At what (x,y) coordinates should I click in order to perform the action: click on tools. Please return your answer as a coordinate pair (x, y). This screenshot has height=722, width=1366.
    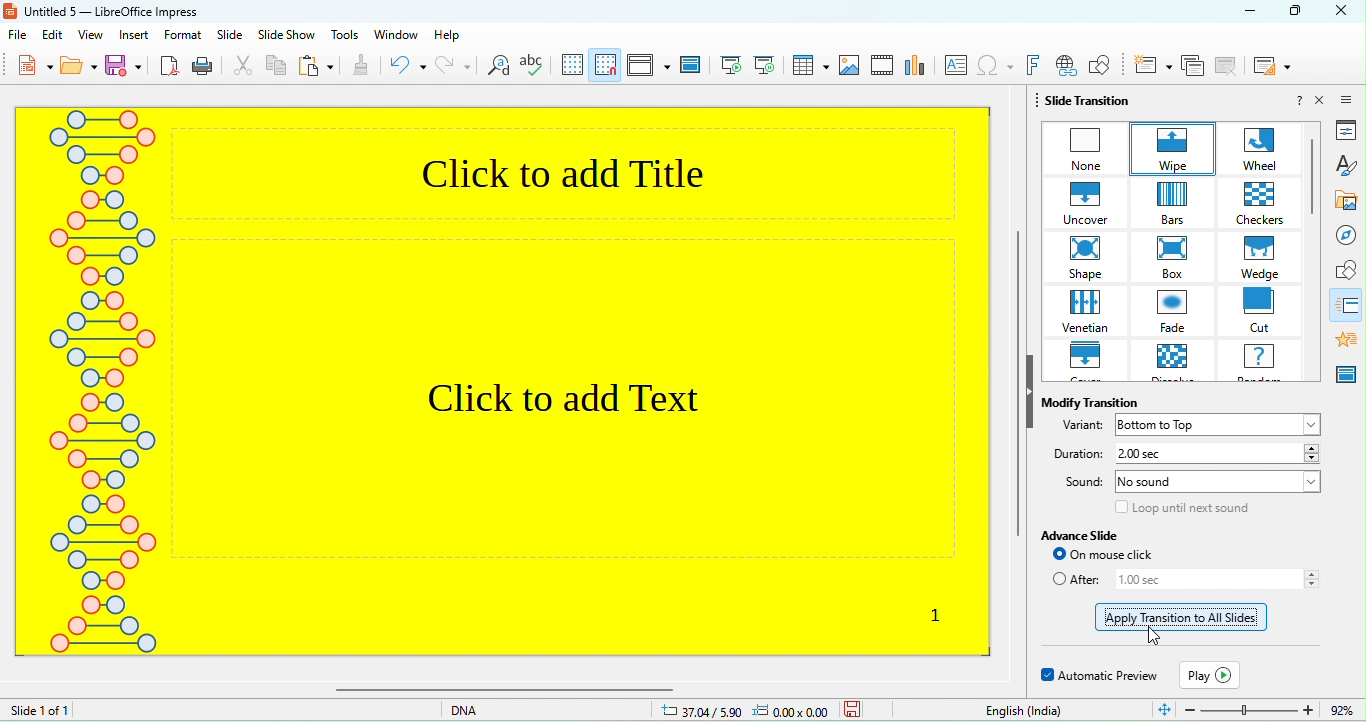
    Looking at the image, I should click on (345, 36).